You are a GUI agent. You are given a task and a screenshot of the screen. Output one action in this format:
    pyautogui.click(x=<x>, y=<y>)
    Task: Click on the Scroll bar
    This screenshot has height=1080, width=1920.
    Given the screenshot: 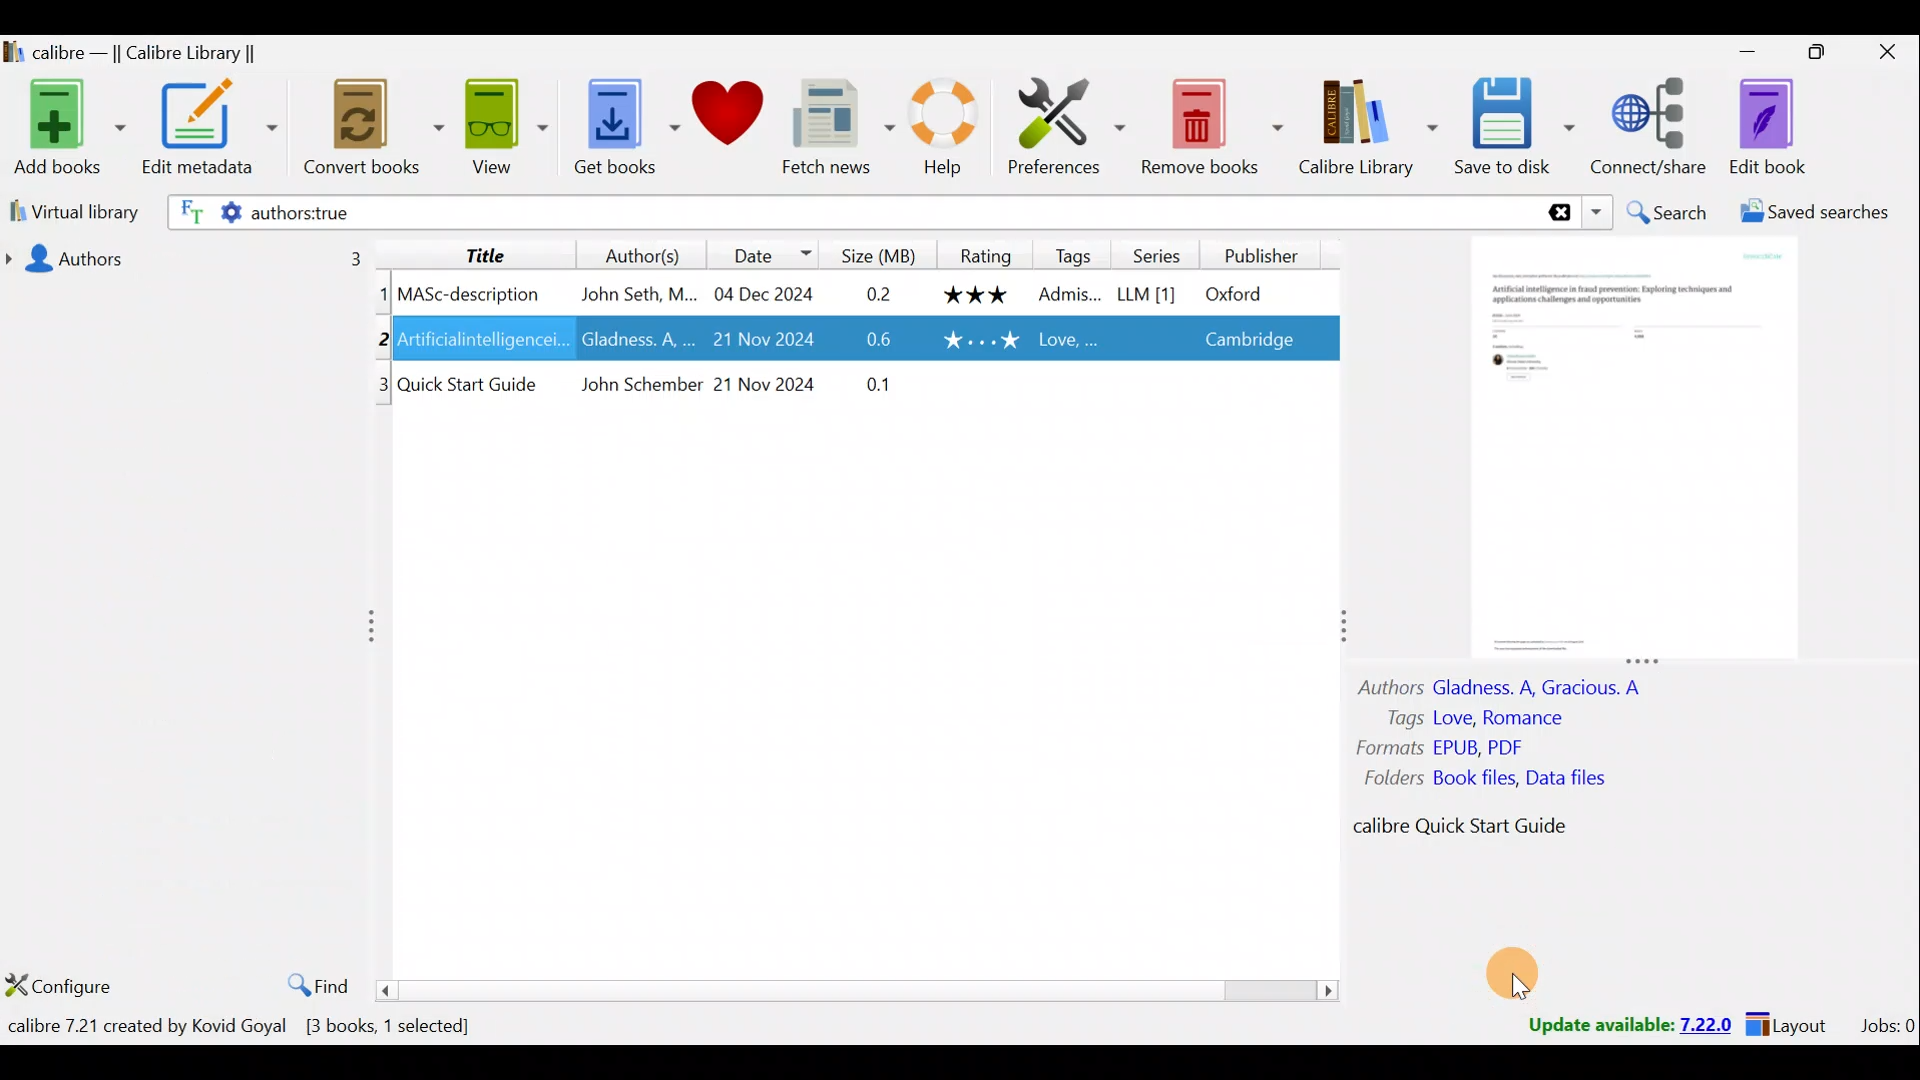 What is the action you would take?
    pyautogui.click(x=866, y=989)
    